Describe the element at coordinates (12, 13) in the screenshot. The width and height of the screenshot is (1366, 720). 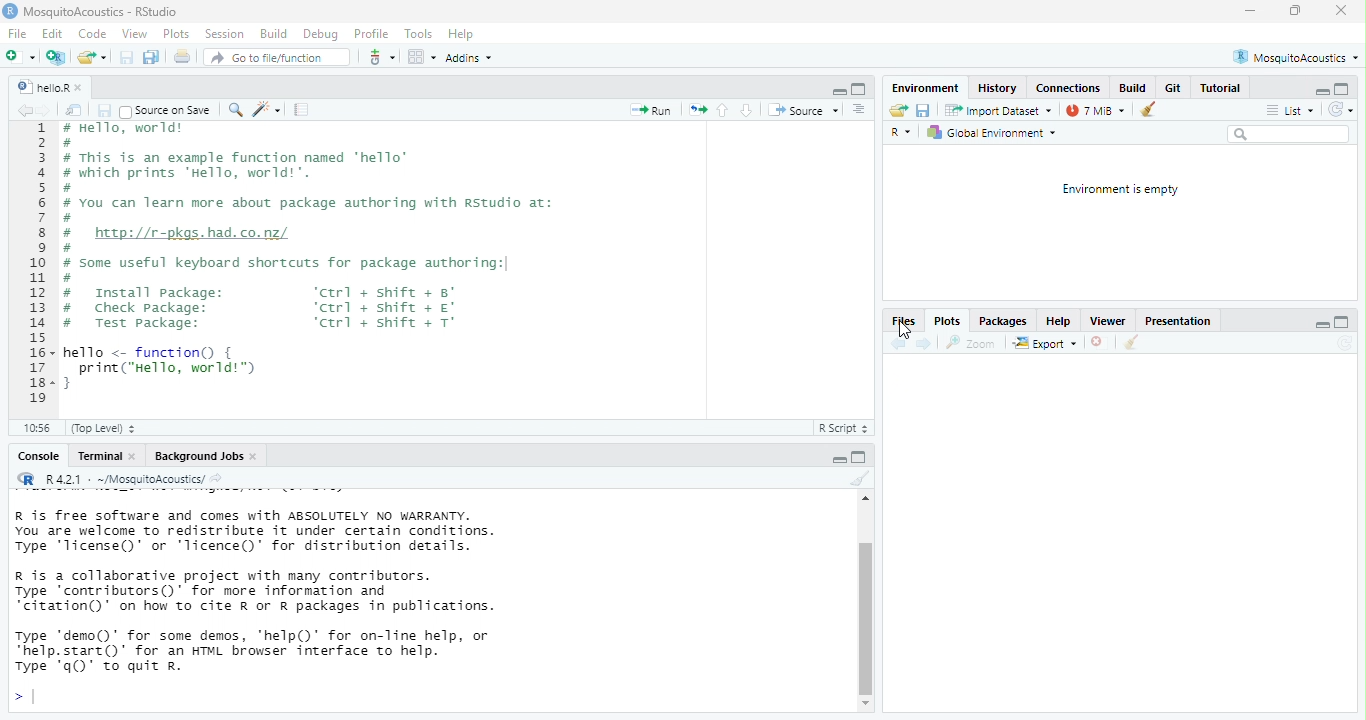
I see `Rstudio logo` at that location.